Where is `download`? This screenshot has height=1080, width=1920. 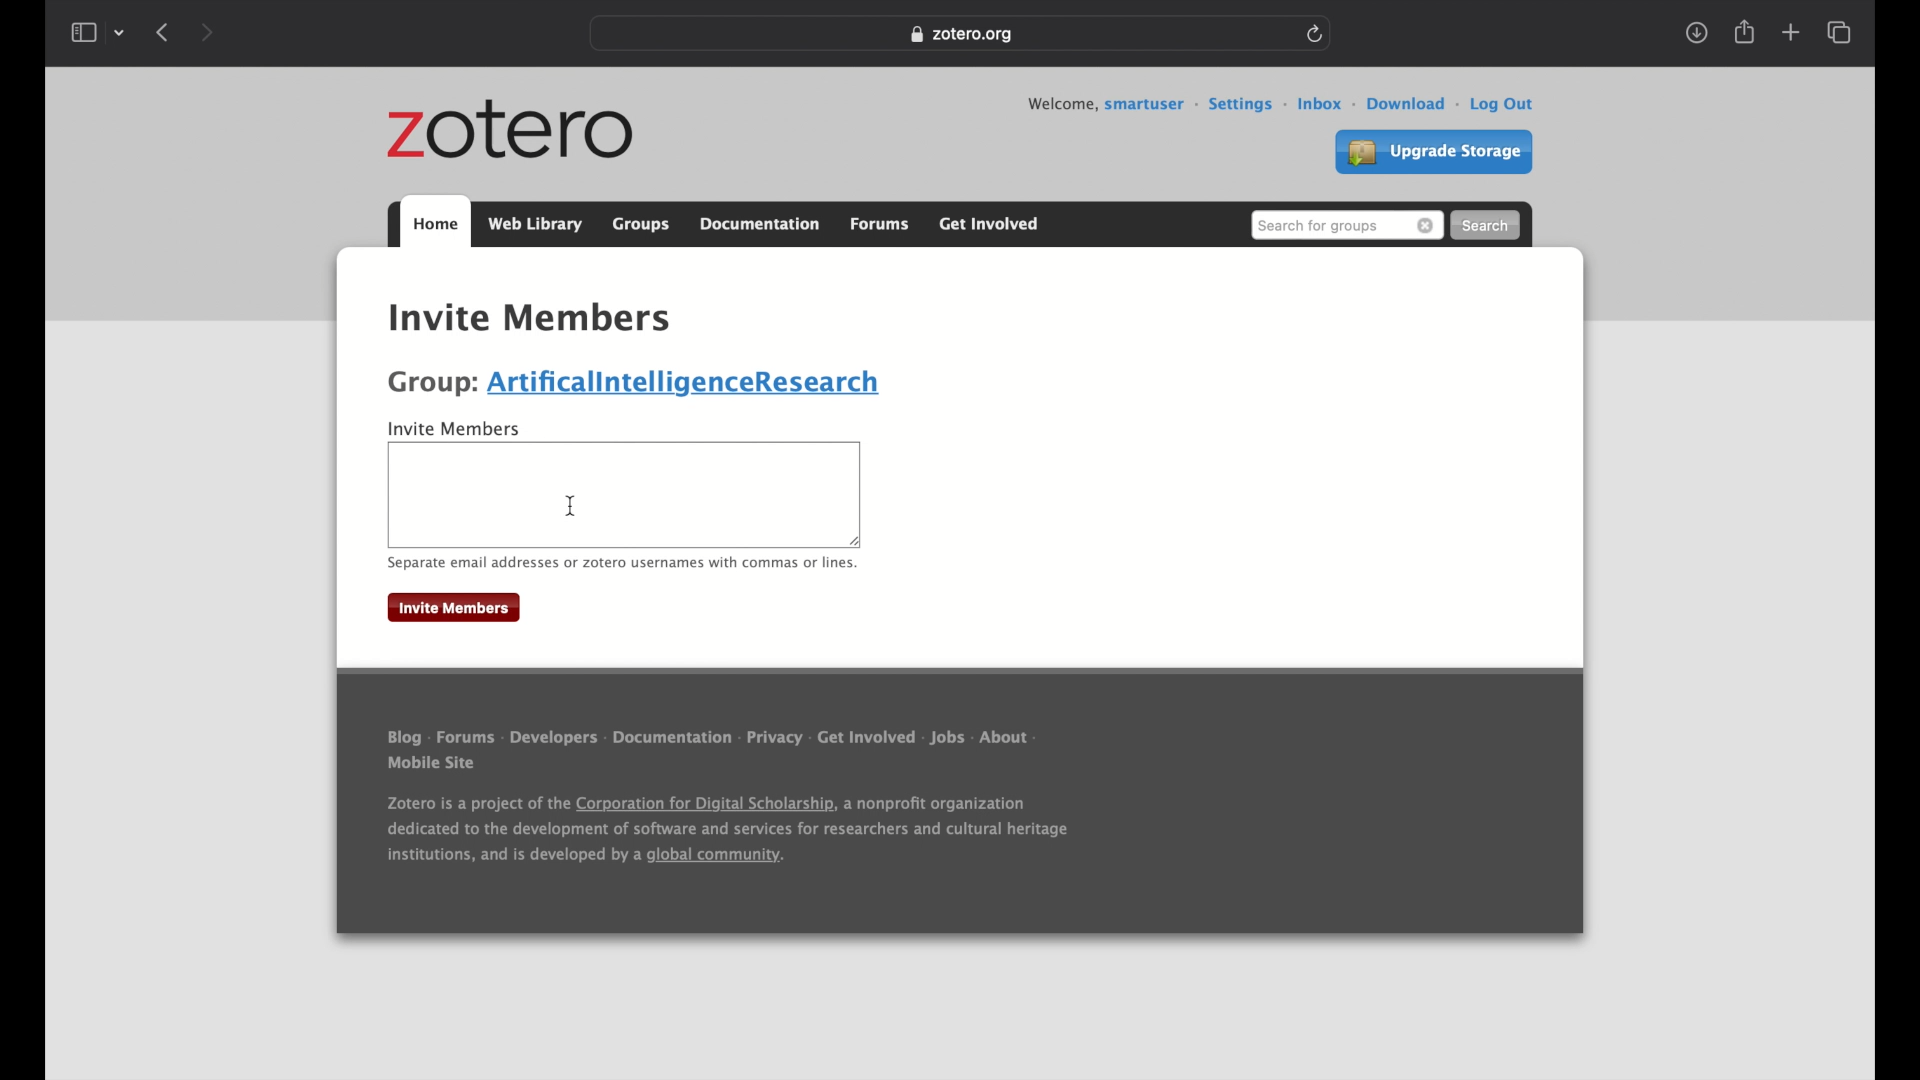 download is located at coordinates (1697, 34).